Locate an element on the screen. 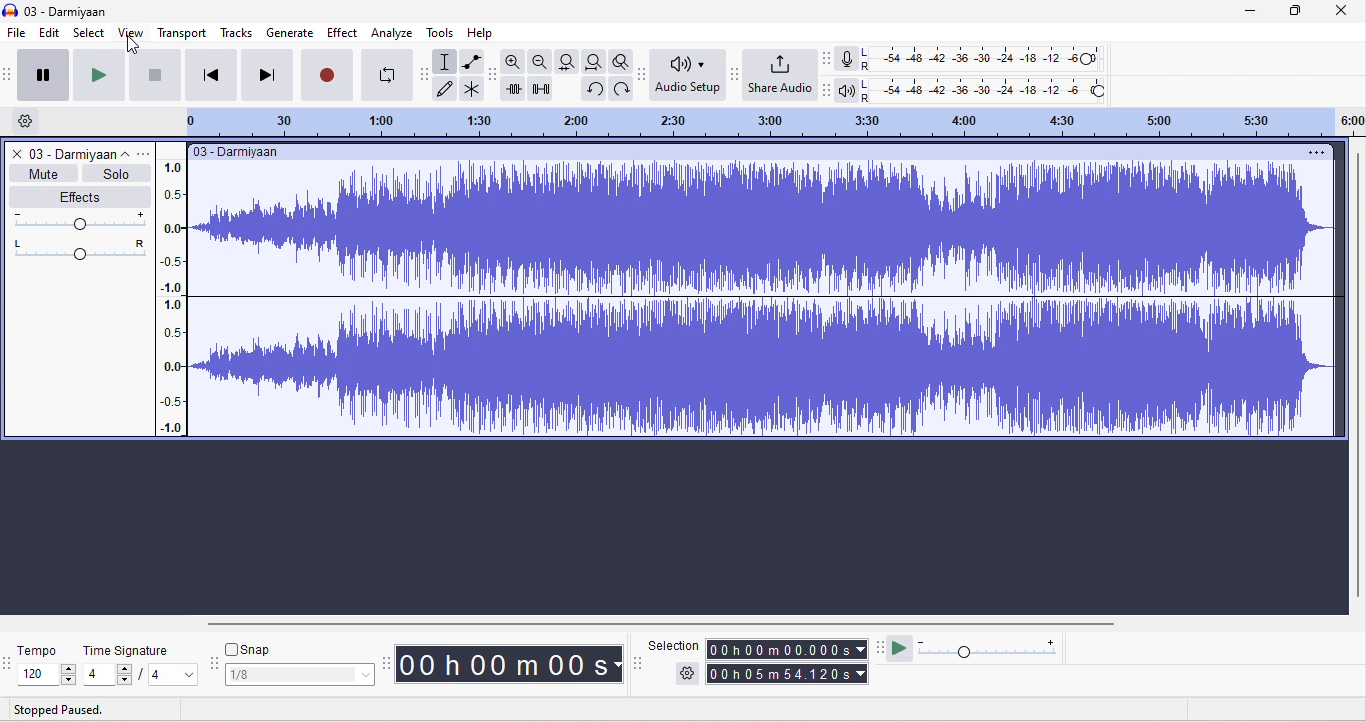 Image resolution: width=1366 pixels, height=722 pixels. maximize is located at coordinates (1292, 11).